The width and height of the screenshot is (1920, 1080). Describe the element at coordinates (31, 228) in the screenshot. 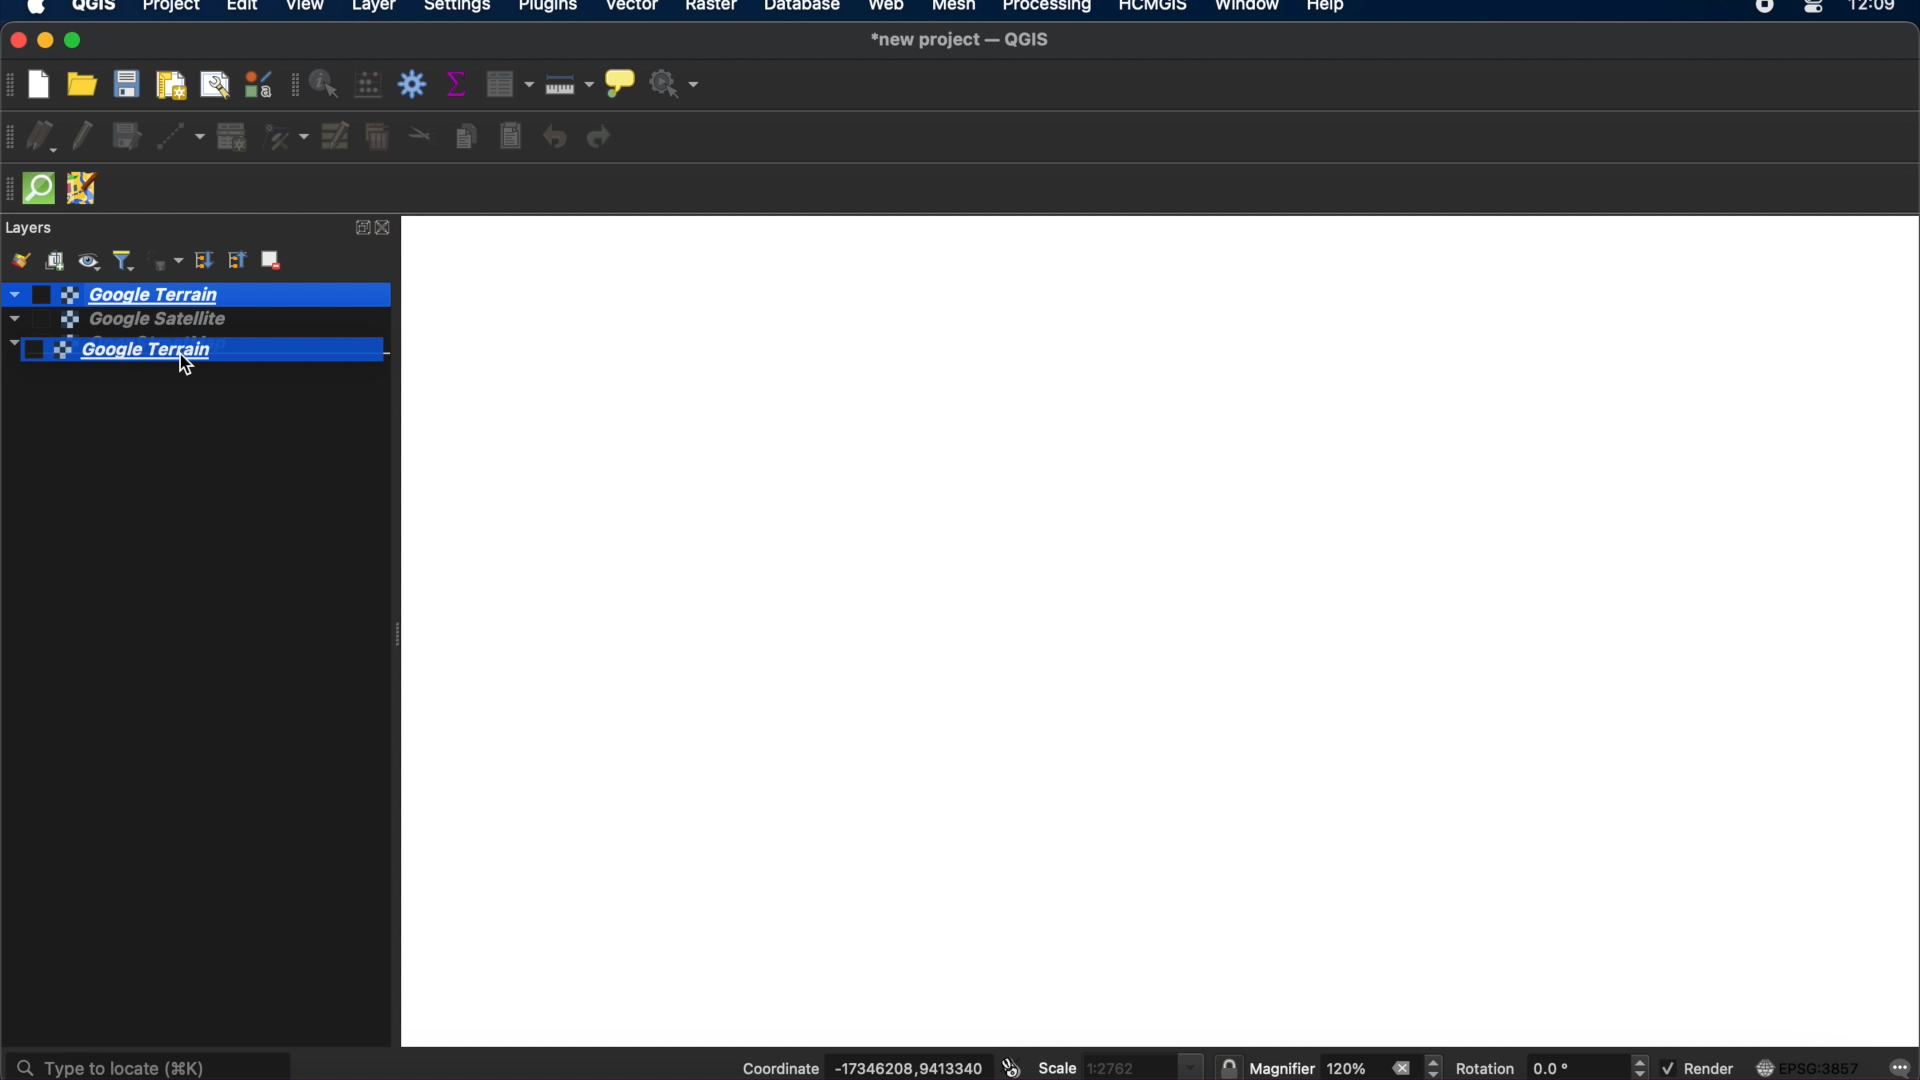

I see `layers` at that location.